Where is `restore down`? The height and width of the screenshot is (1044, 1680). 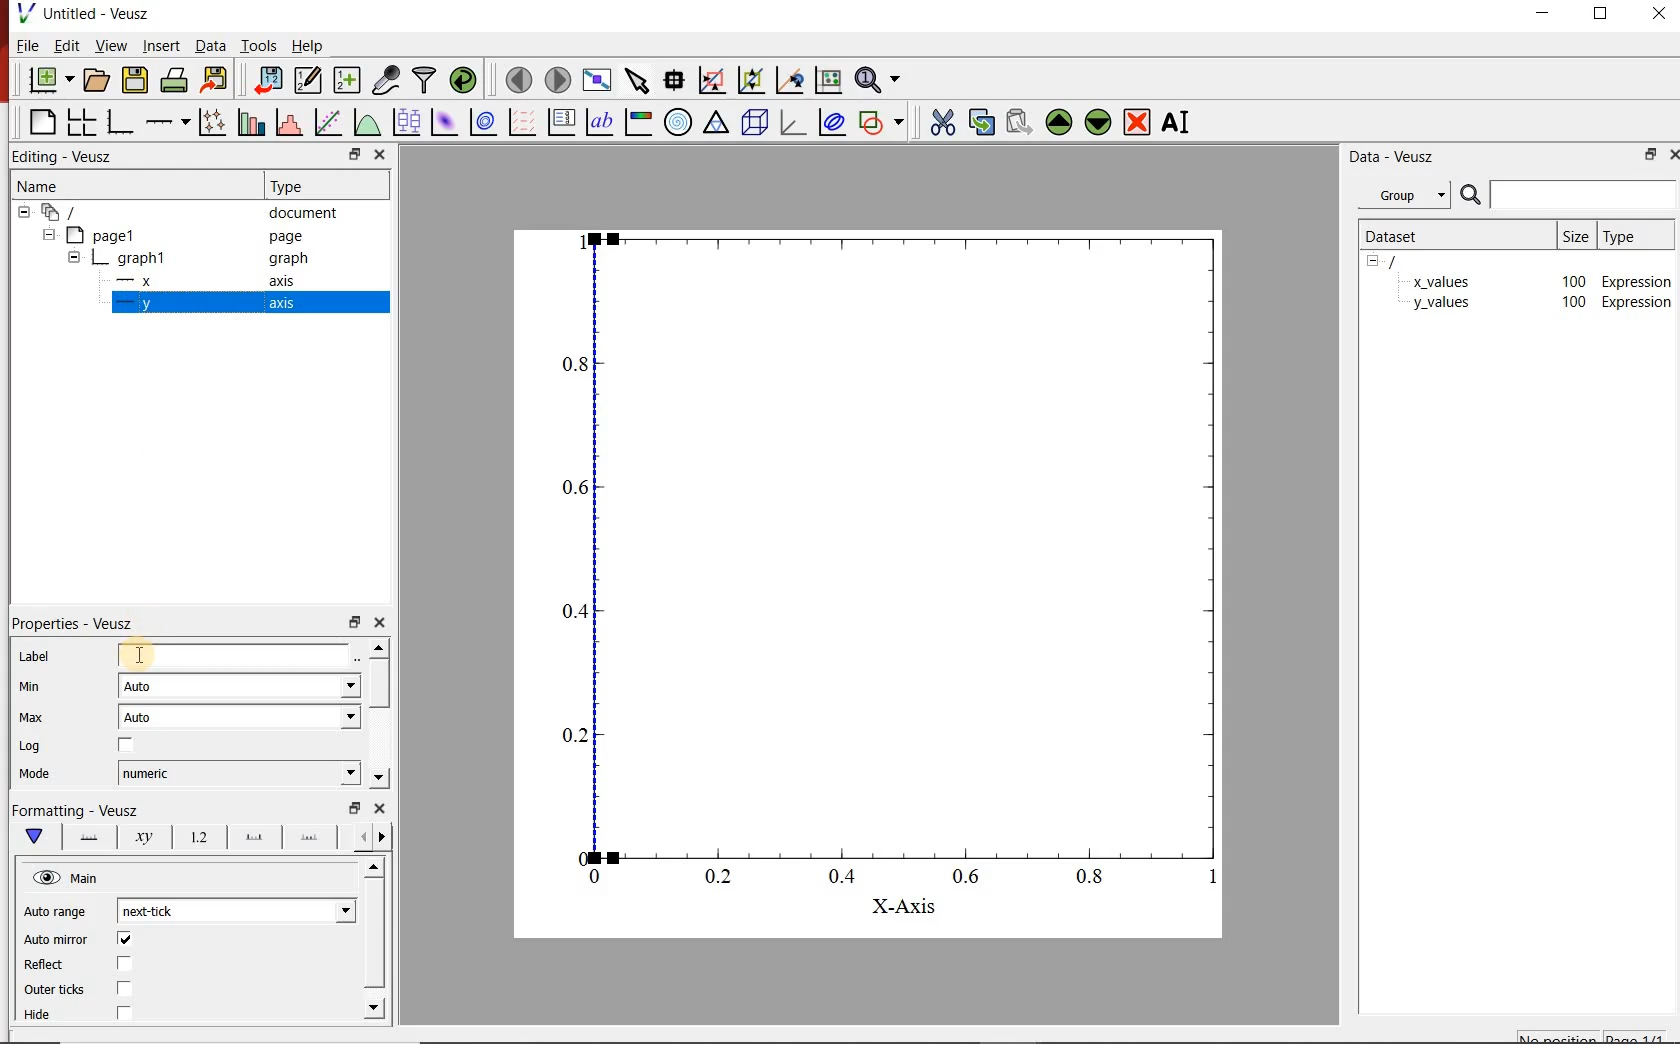 restore down is located at coordinates (353, 153).